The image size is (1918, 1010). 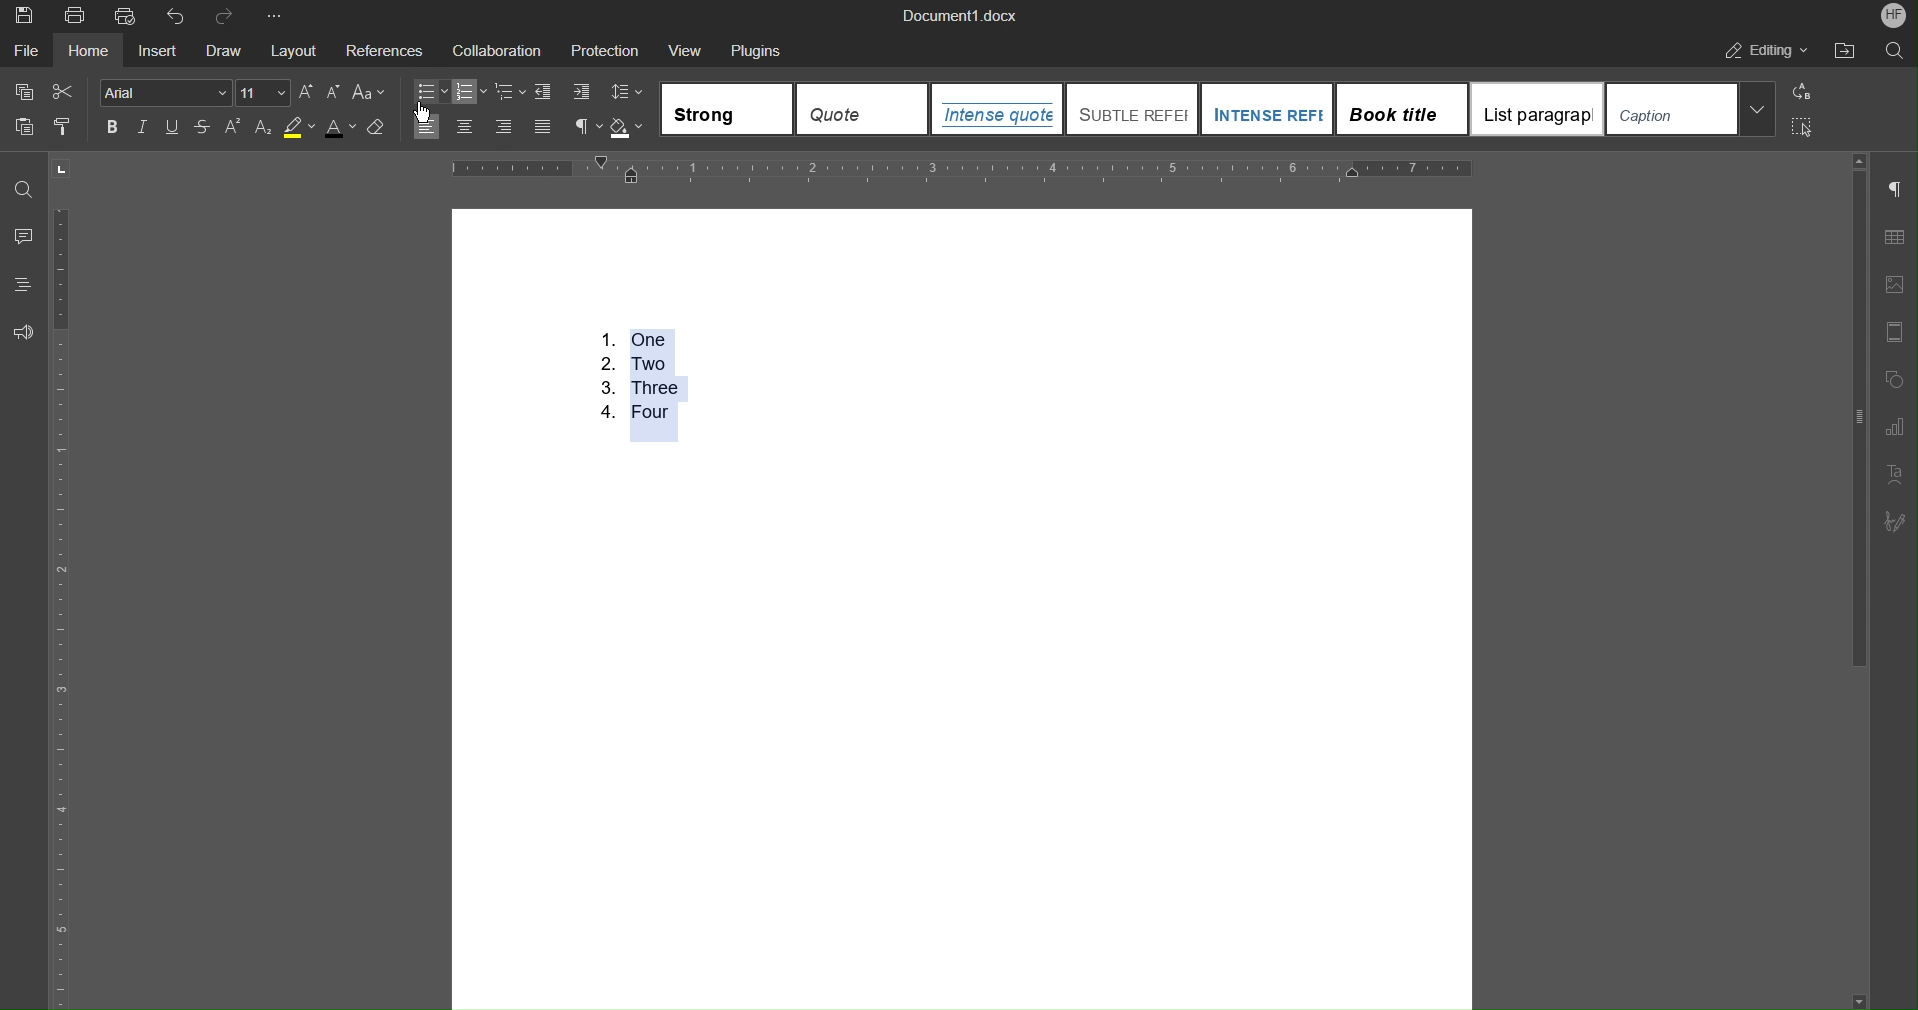 I want to click on Increase Indent, so click(x=578, y=92).